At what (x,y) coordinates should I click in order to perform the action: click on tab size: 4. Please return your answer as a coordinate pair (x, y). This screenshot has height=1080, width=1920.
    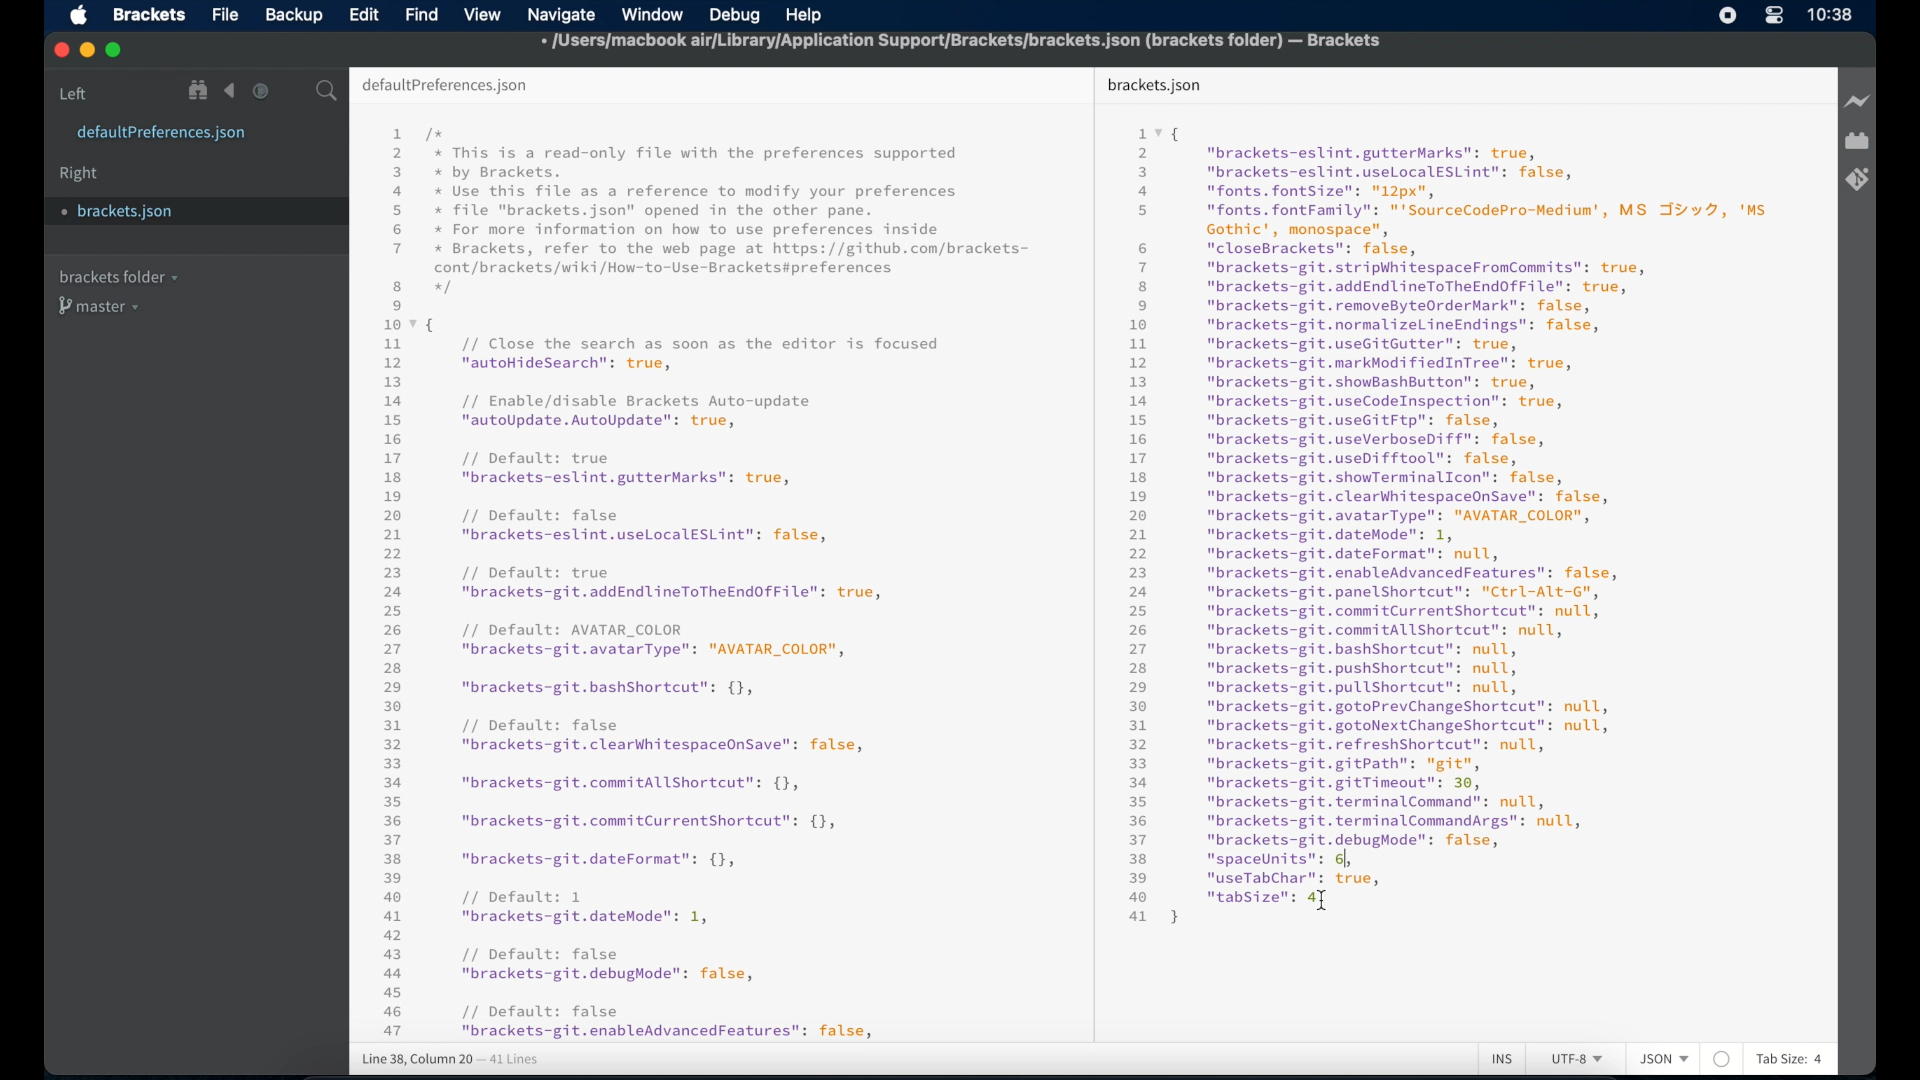
    Looking at the image, I should click on (1790, 1058).